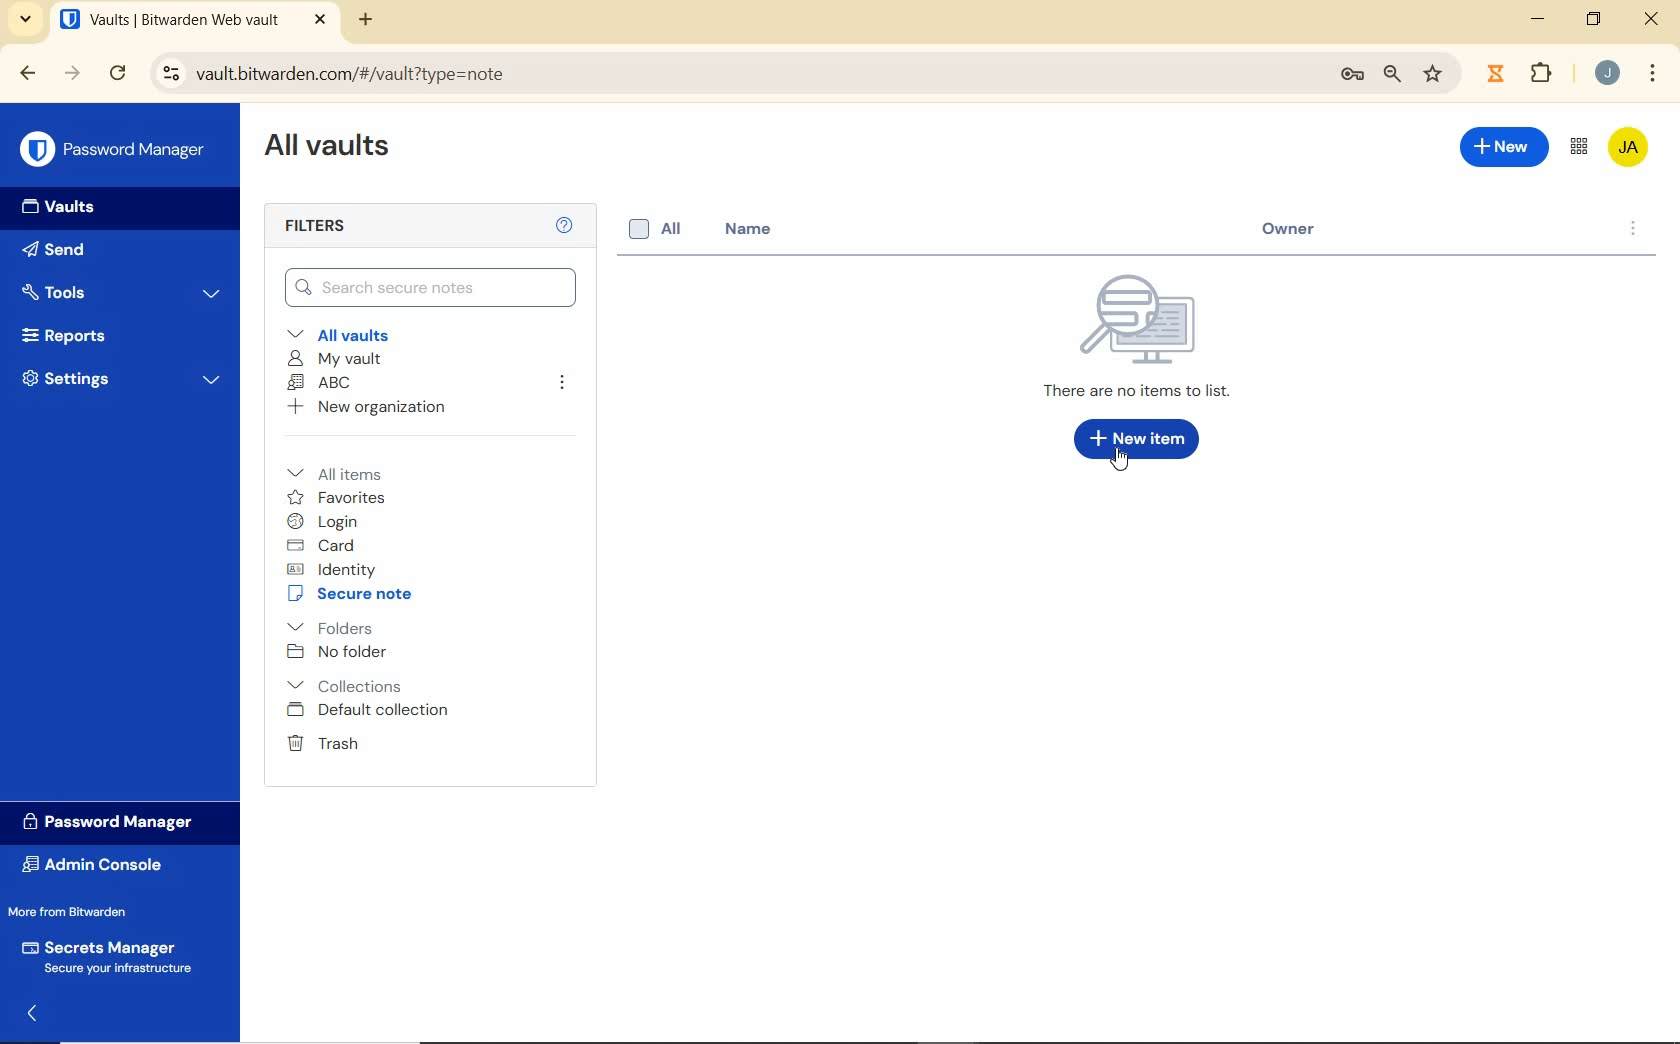 This screenshot has height=1044, width=1680. Describe the element at coordinates (1493, 74) in the screenshot. I see `extensions` at that location.